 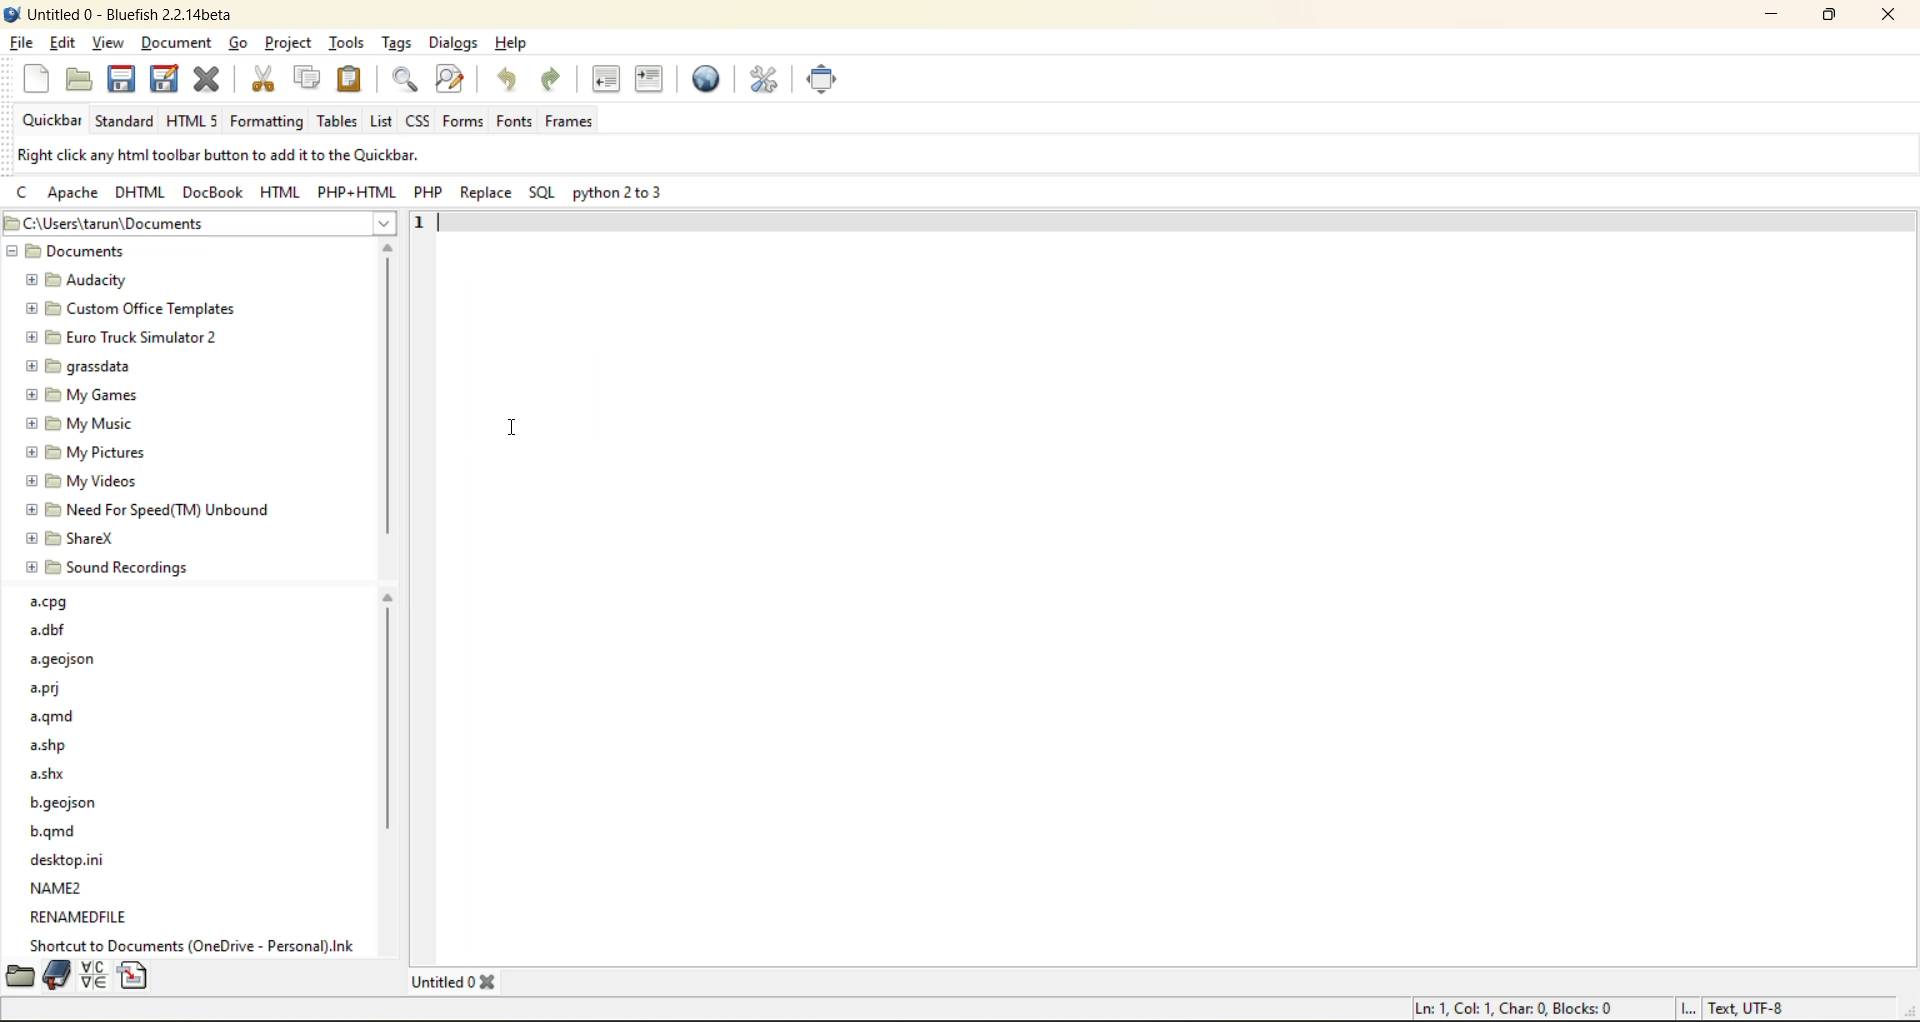 What do you see at coordinates (50, 772) in the screenshot?
I see `a.shx` at bounding box center [50, 772].